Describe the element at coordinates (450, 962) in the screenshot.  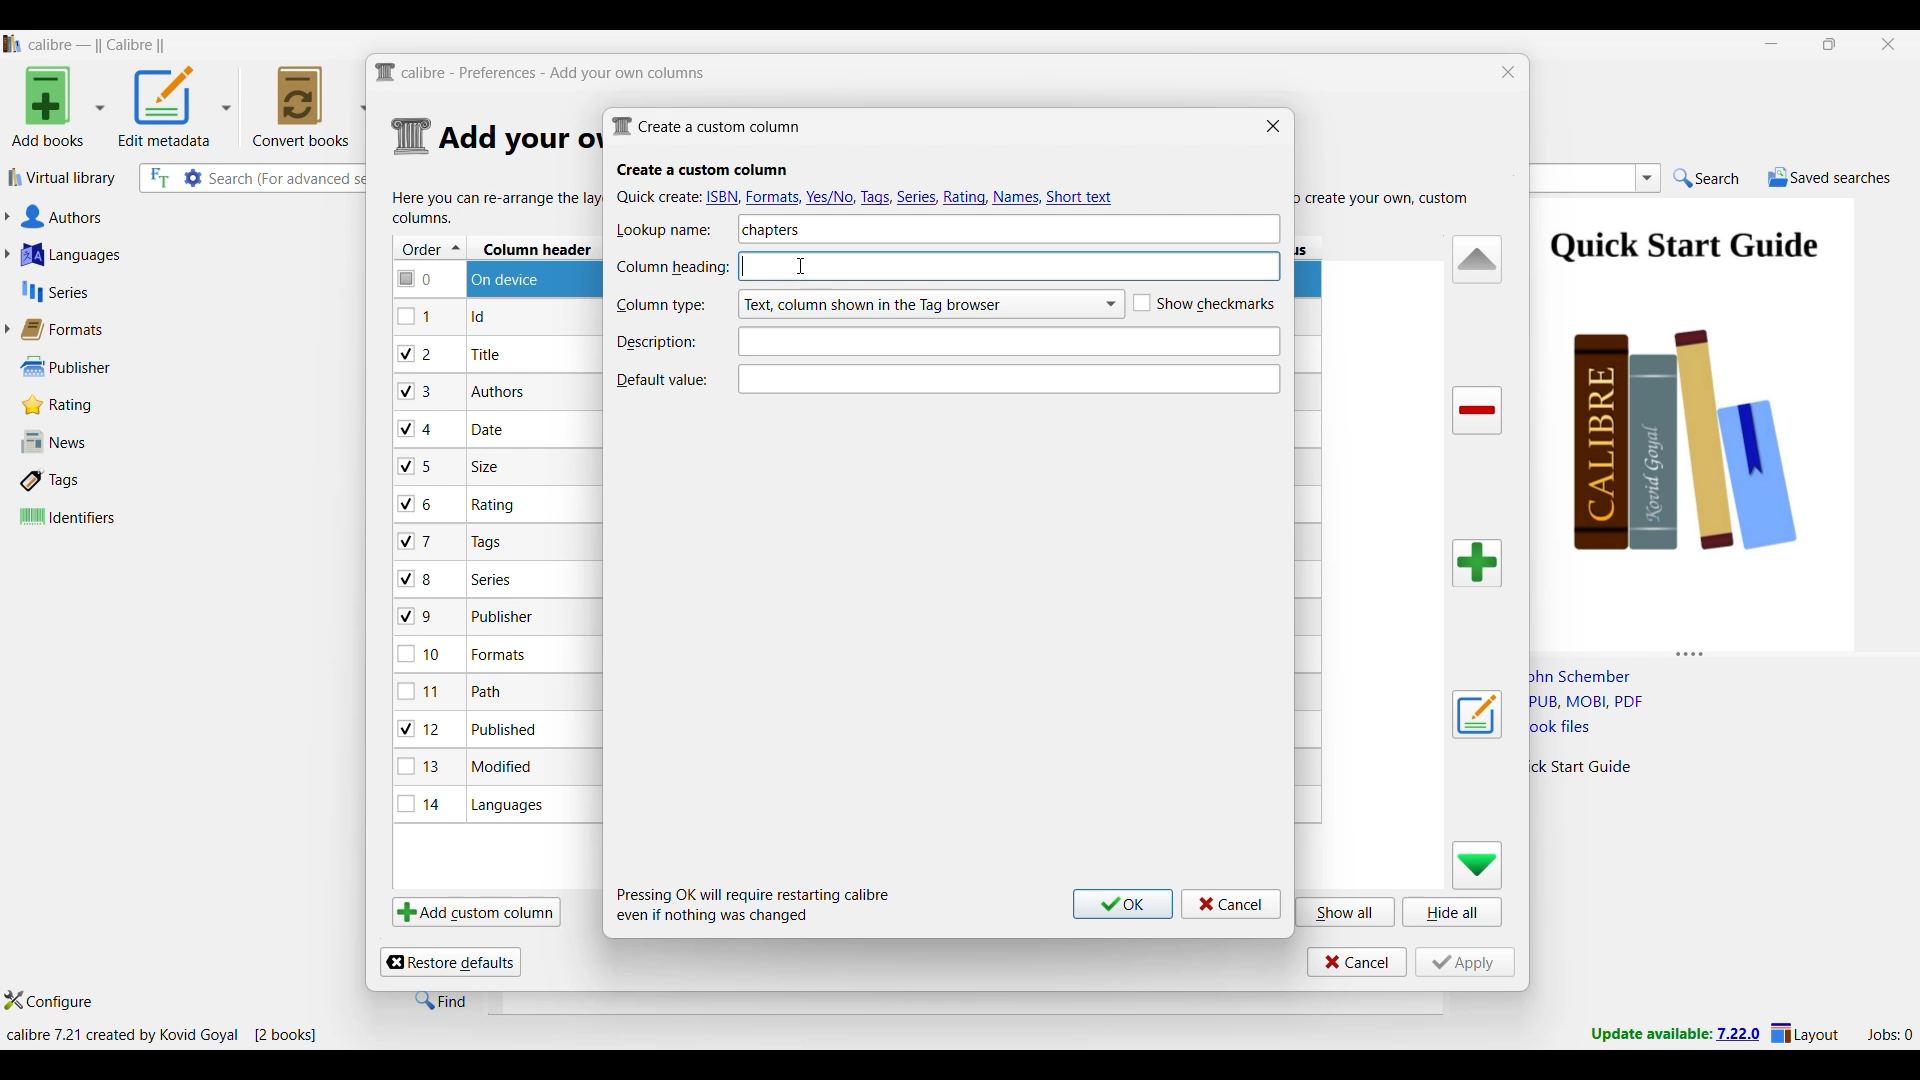
I see `Restore defaults` at that location.